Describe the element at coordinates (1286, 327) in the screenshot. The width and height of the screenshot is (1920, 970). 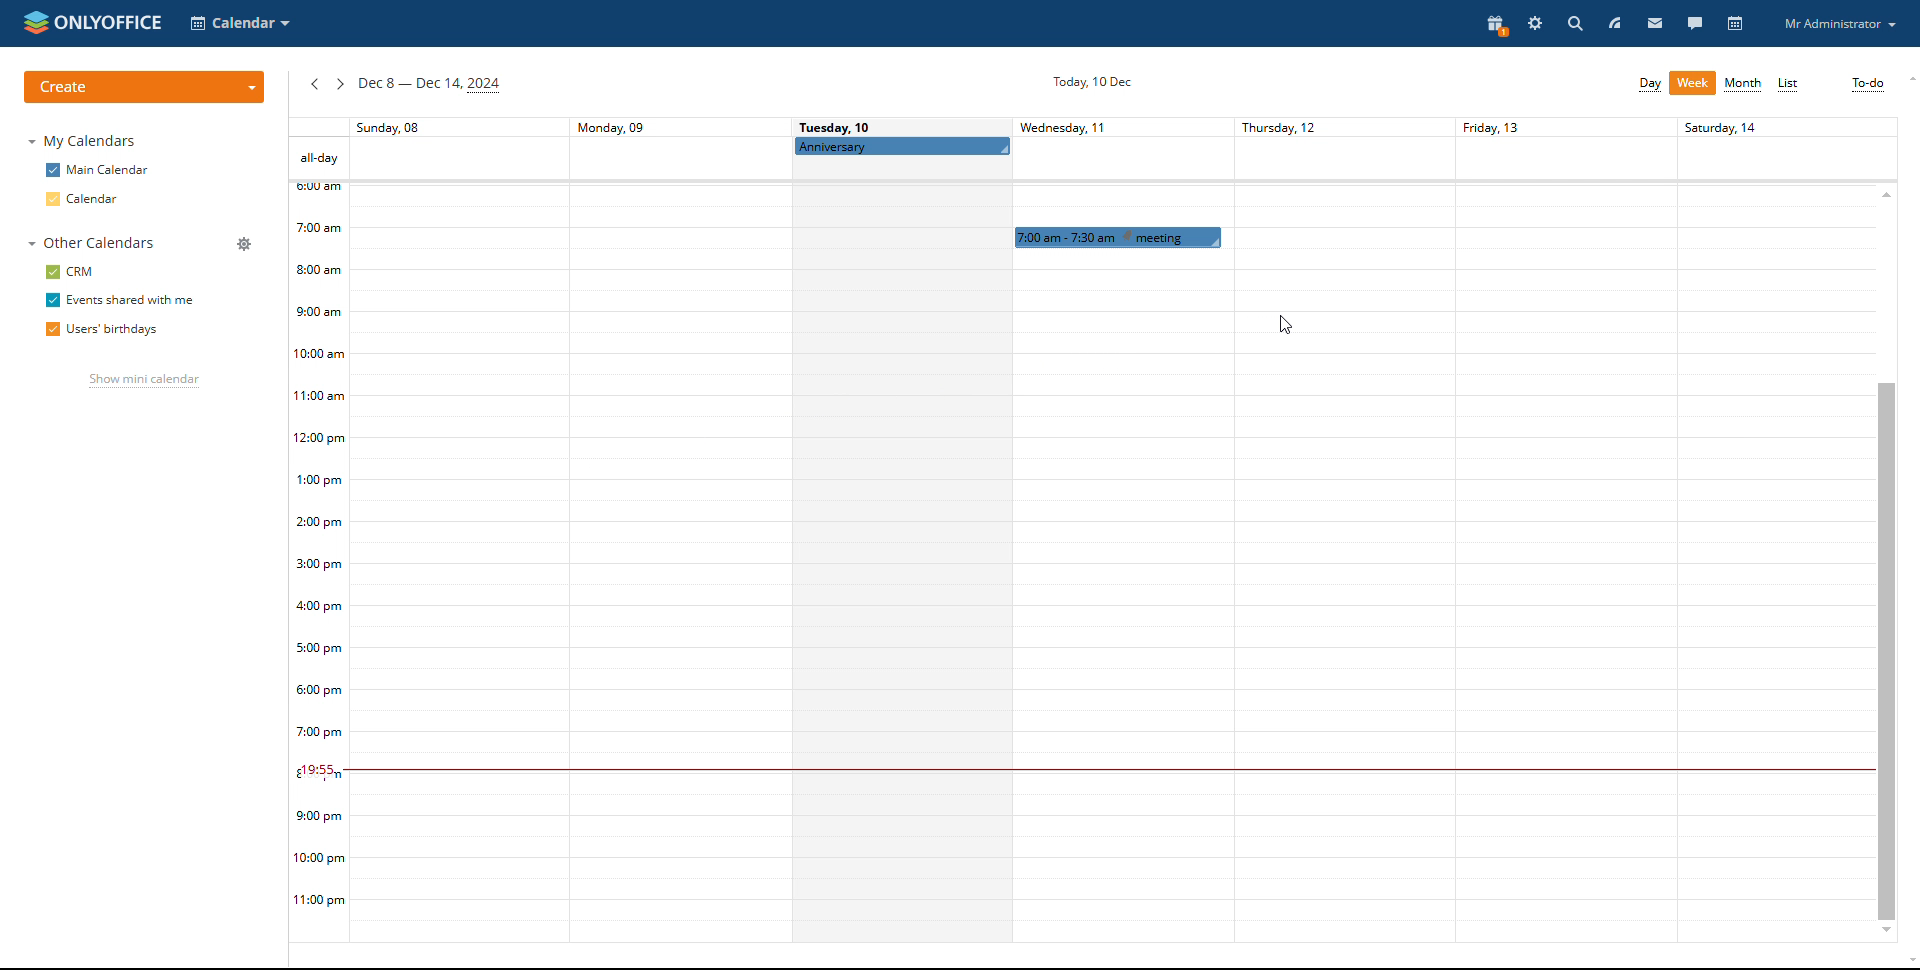
I see `cursor` at that location.